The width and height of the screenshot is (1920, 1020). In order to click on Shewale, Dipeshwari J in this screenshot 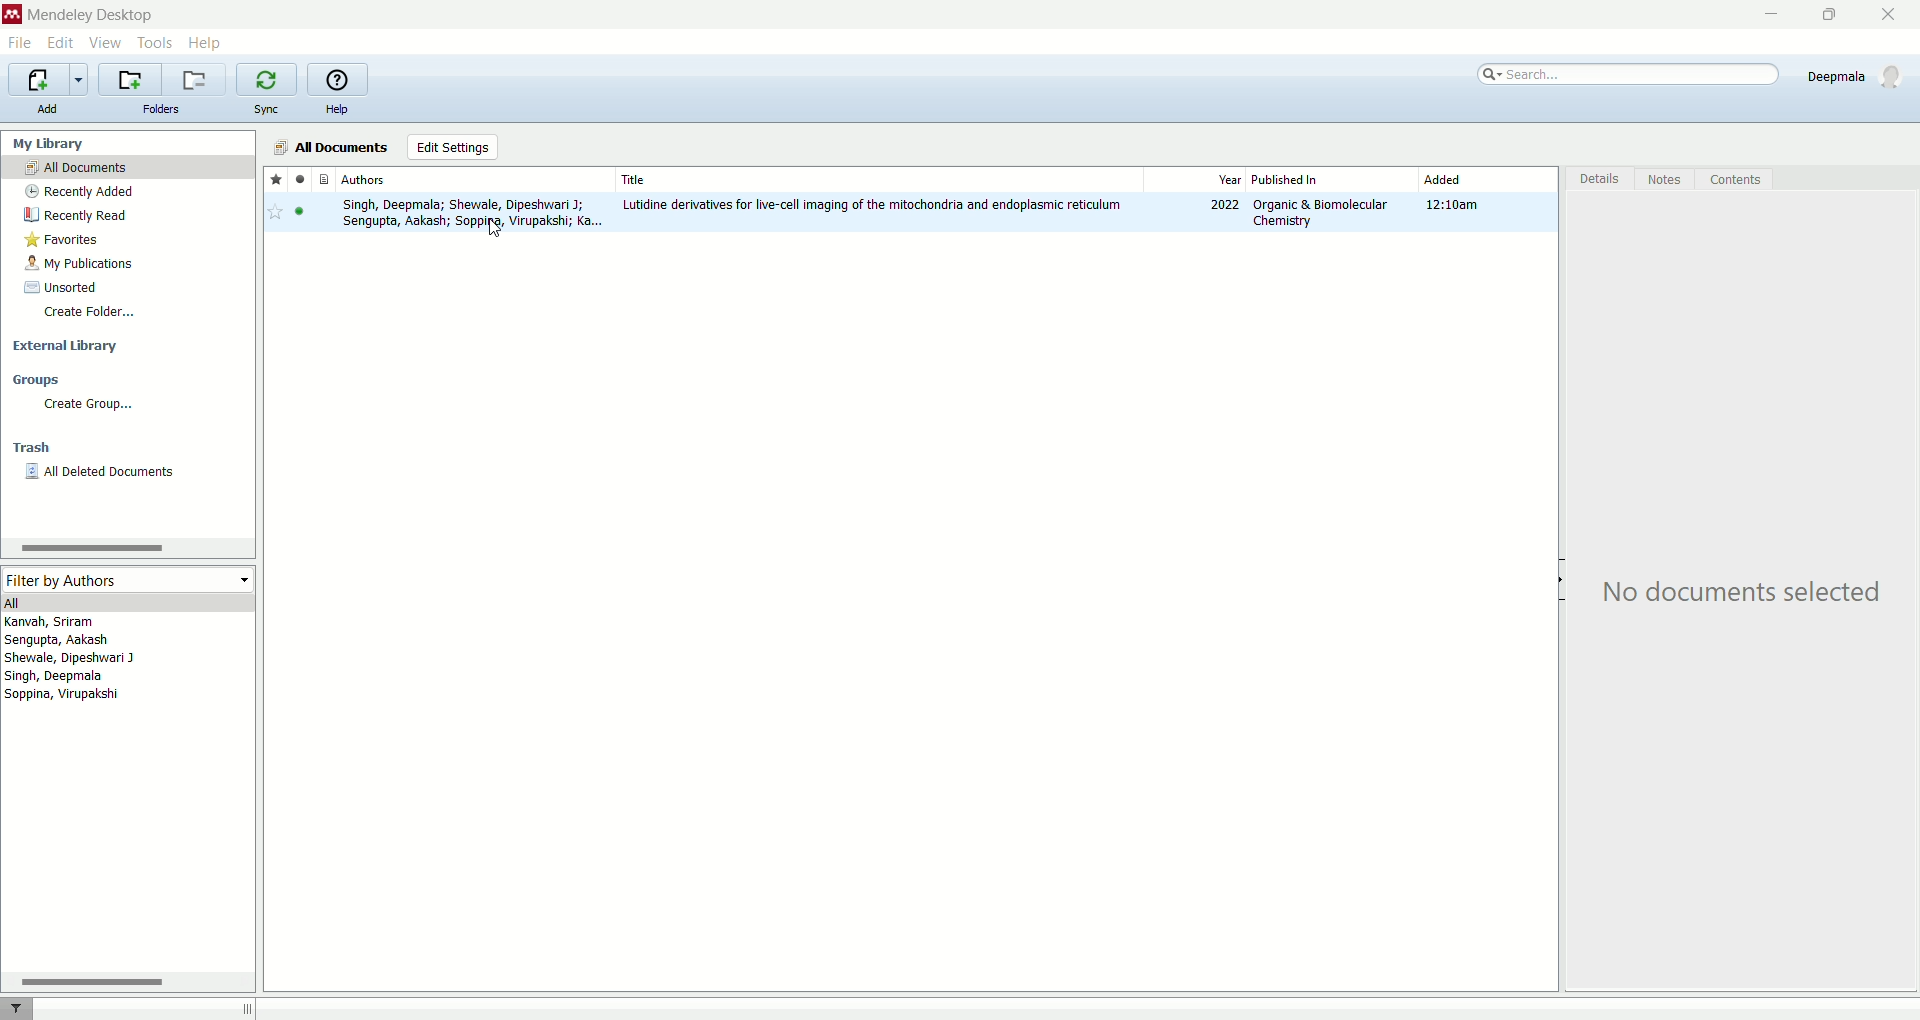, I will do `click(86, 659)`.